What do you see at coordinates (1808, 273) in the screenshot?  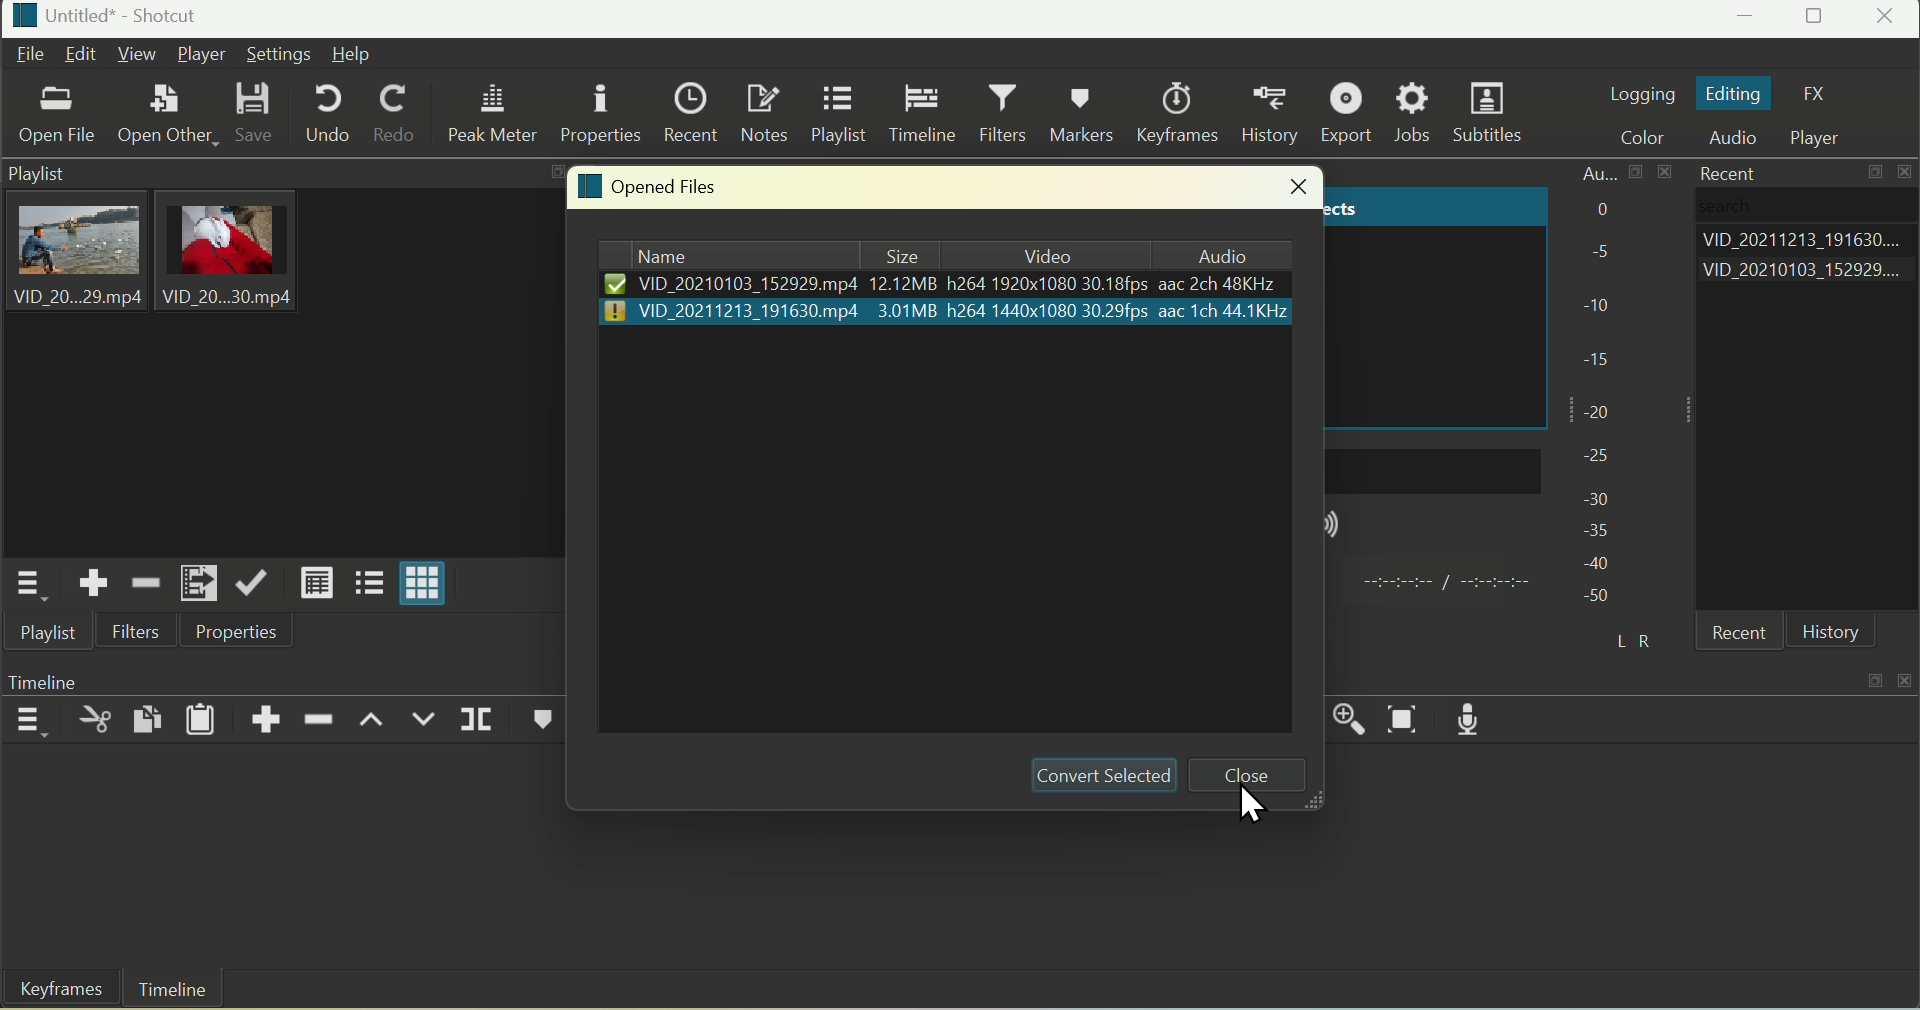 I see `Videos list` at bounding box center [1808, 273].